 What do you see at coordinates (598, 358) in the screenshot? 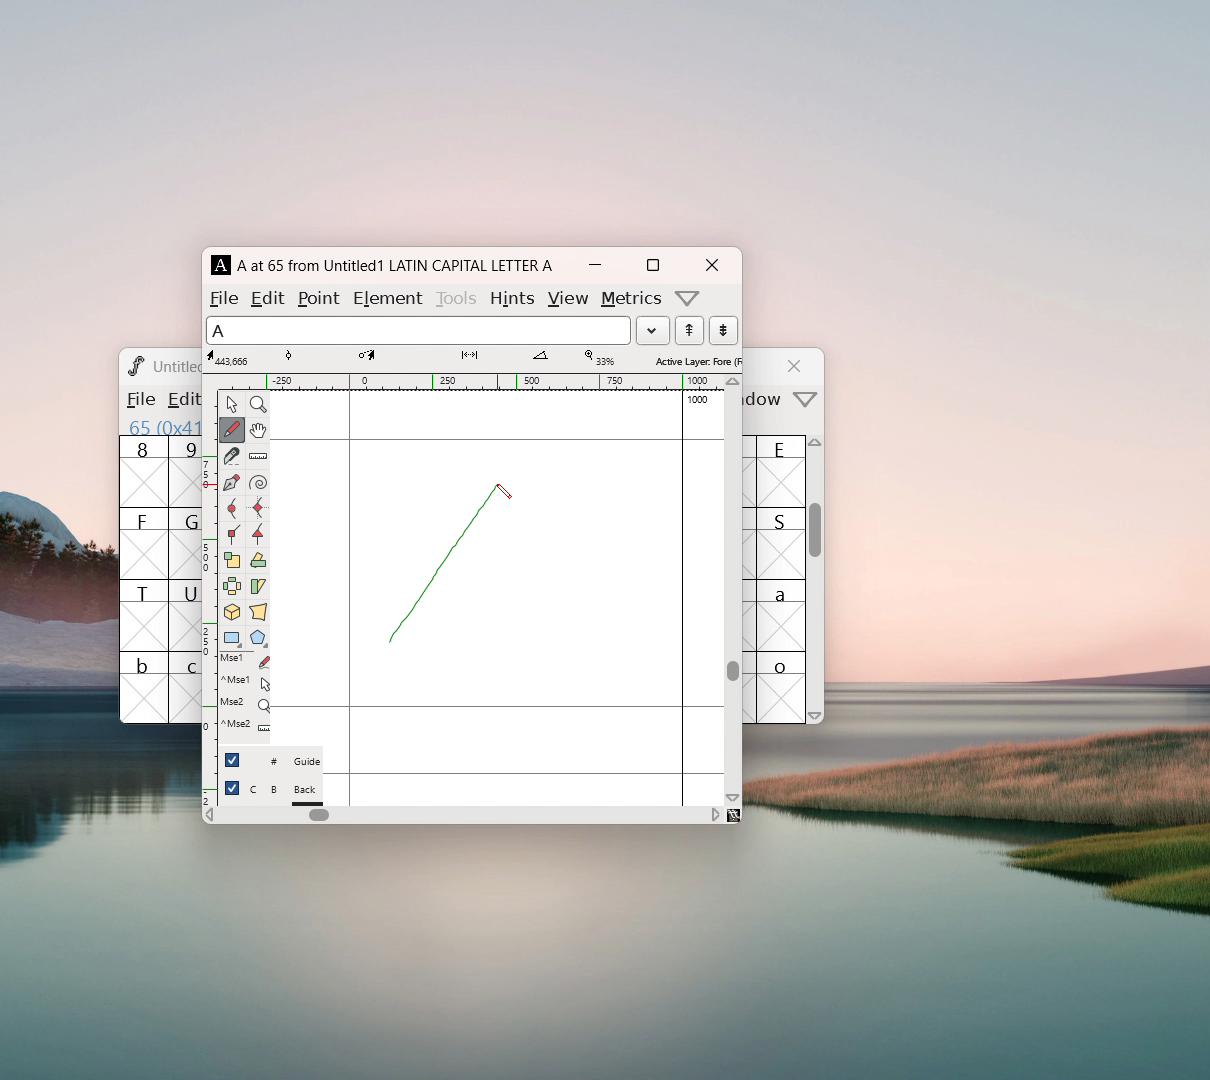
I see `level of maginification` at bounding box center [598, 358].